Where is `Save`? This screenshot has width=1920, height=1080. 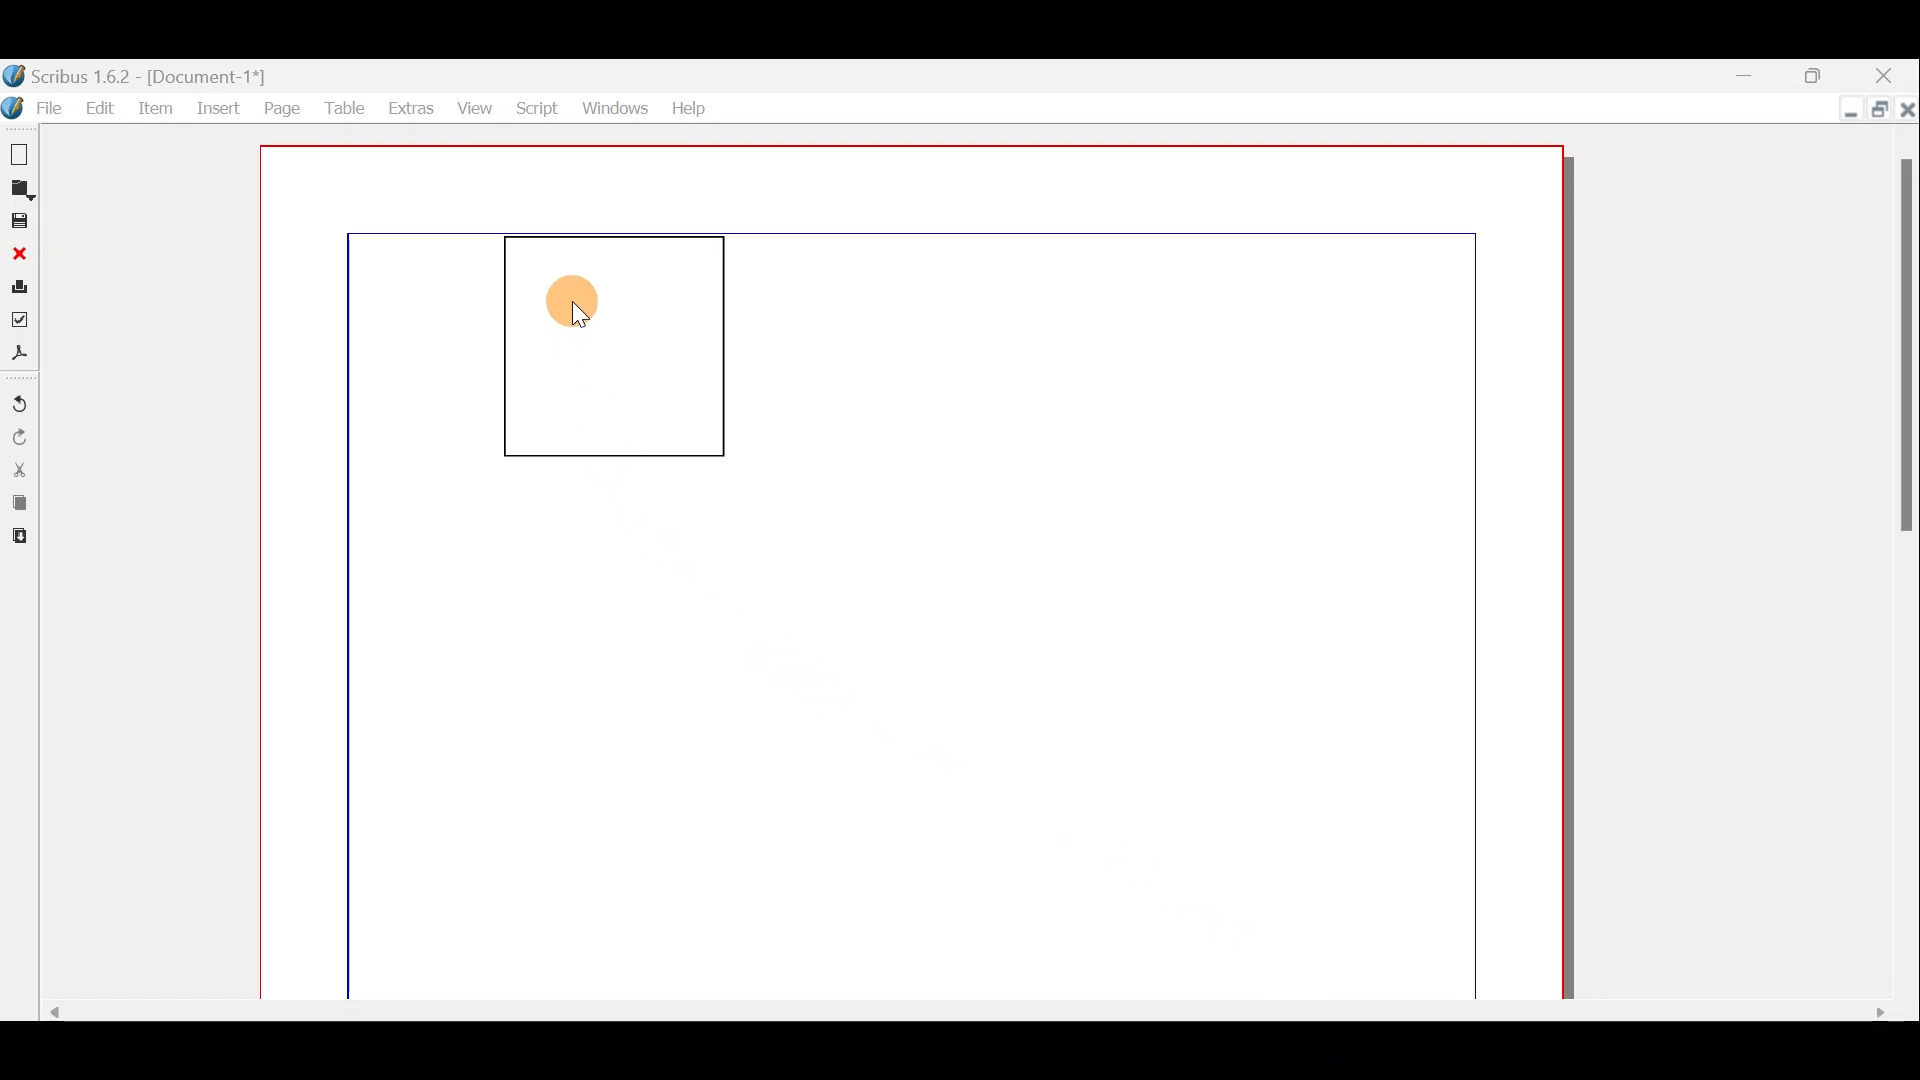 Save is located at coordinates (18, 222).